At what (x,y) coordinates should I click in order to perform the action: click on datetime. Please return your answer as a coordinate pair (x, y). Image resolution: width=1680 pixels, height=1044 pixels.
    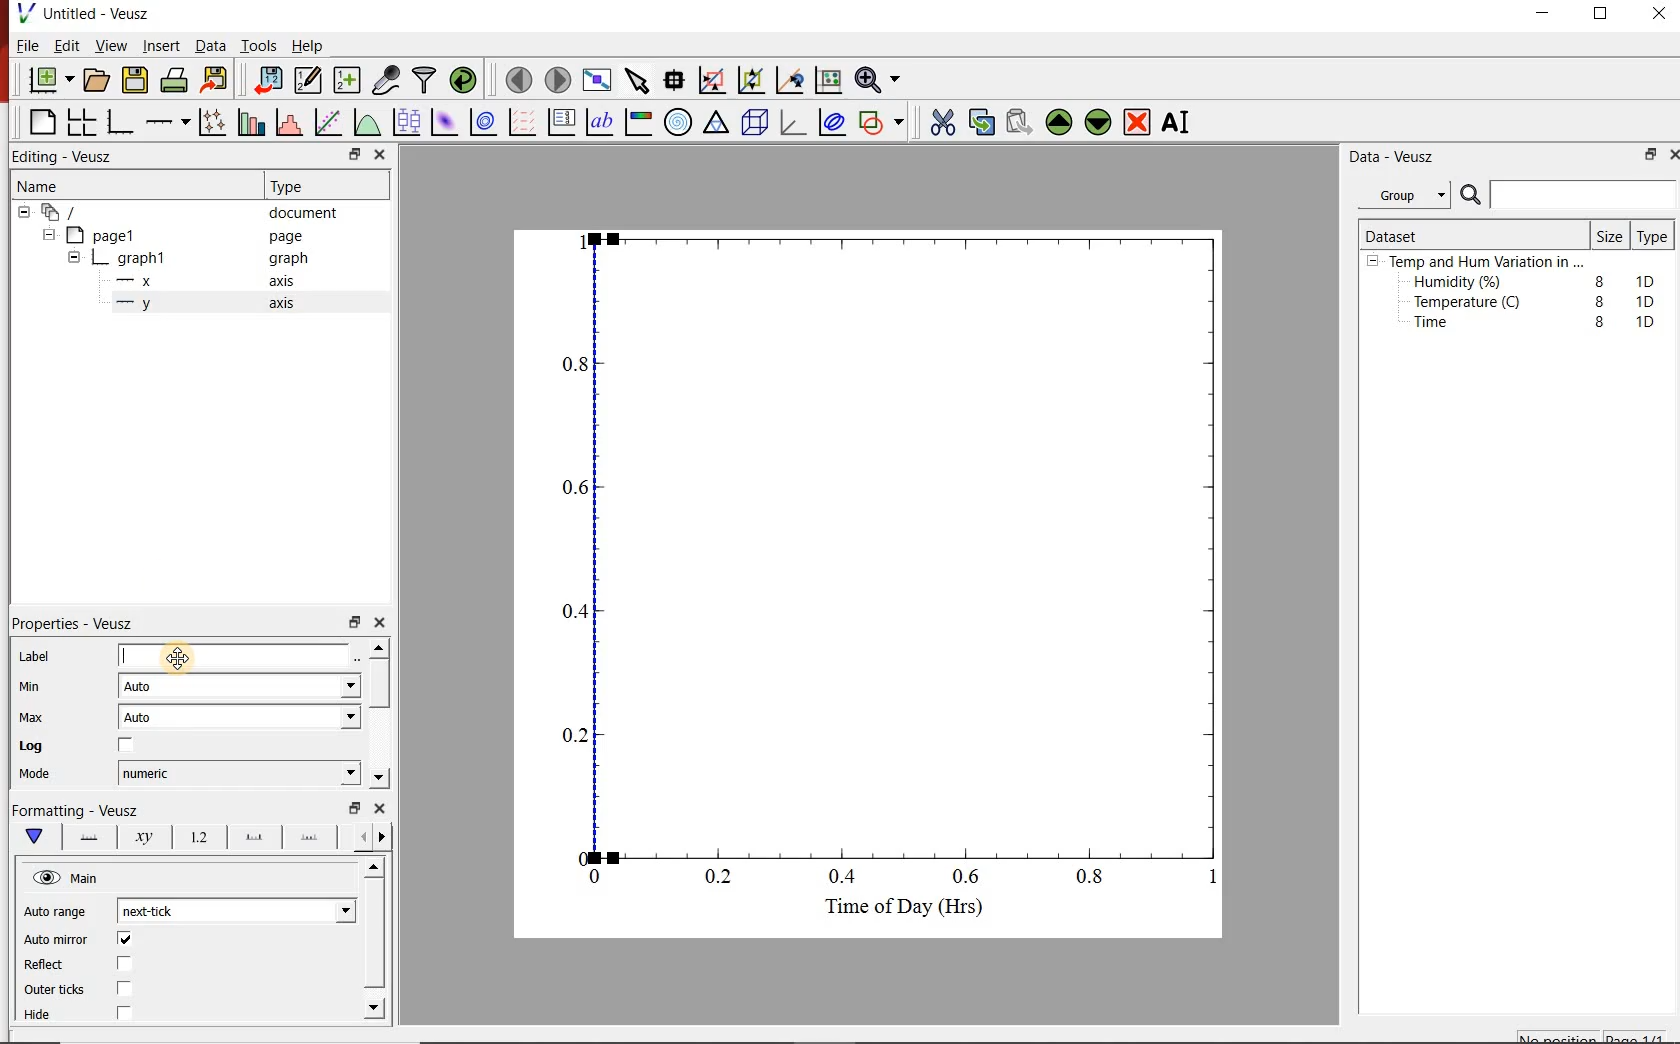
    Looking at the image, I should click on (153, 773).